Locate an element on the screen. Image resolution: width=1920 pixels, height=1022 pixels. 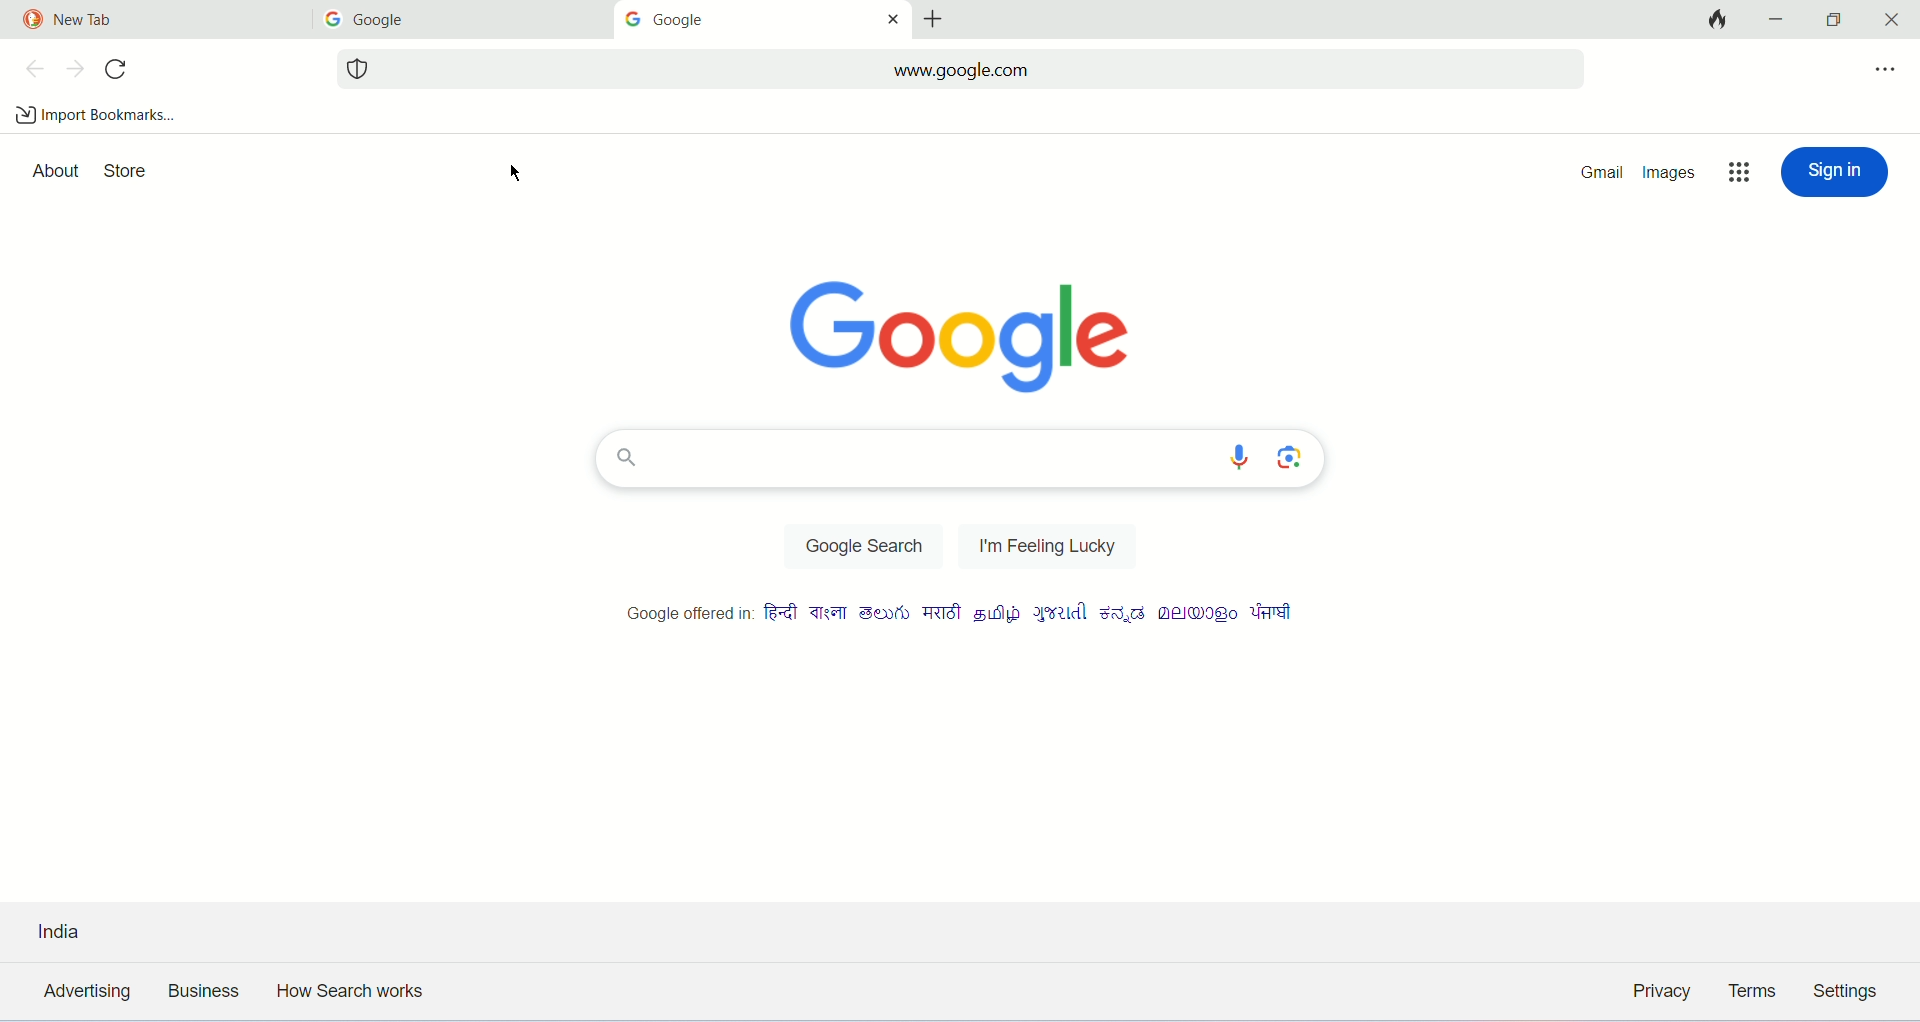
website tracking logo is located at coordinates (361, 70).